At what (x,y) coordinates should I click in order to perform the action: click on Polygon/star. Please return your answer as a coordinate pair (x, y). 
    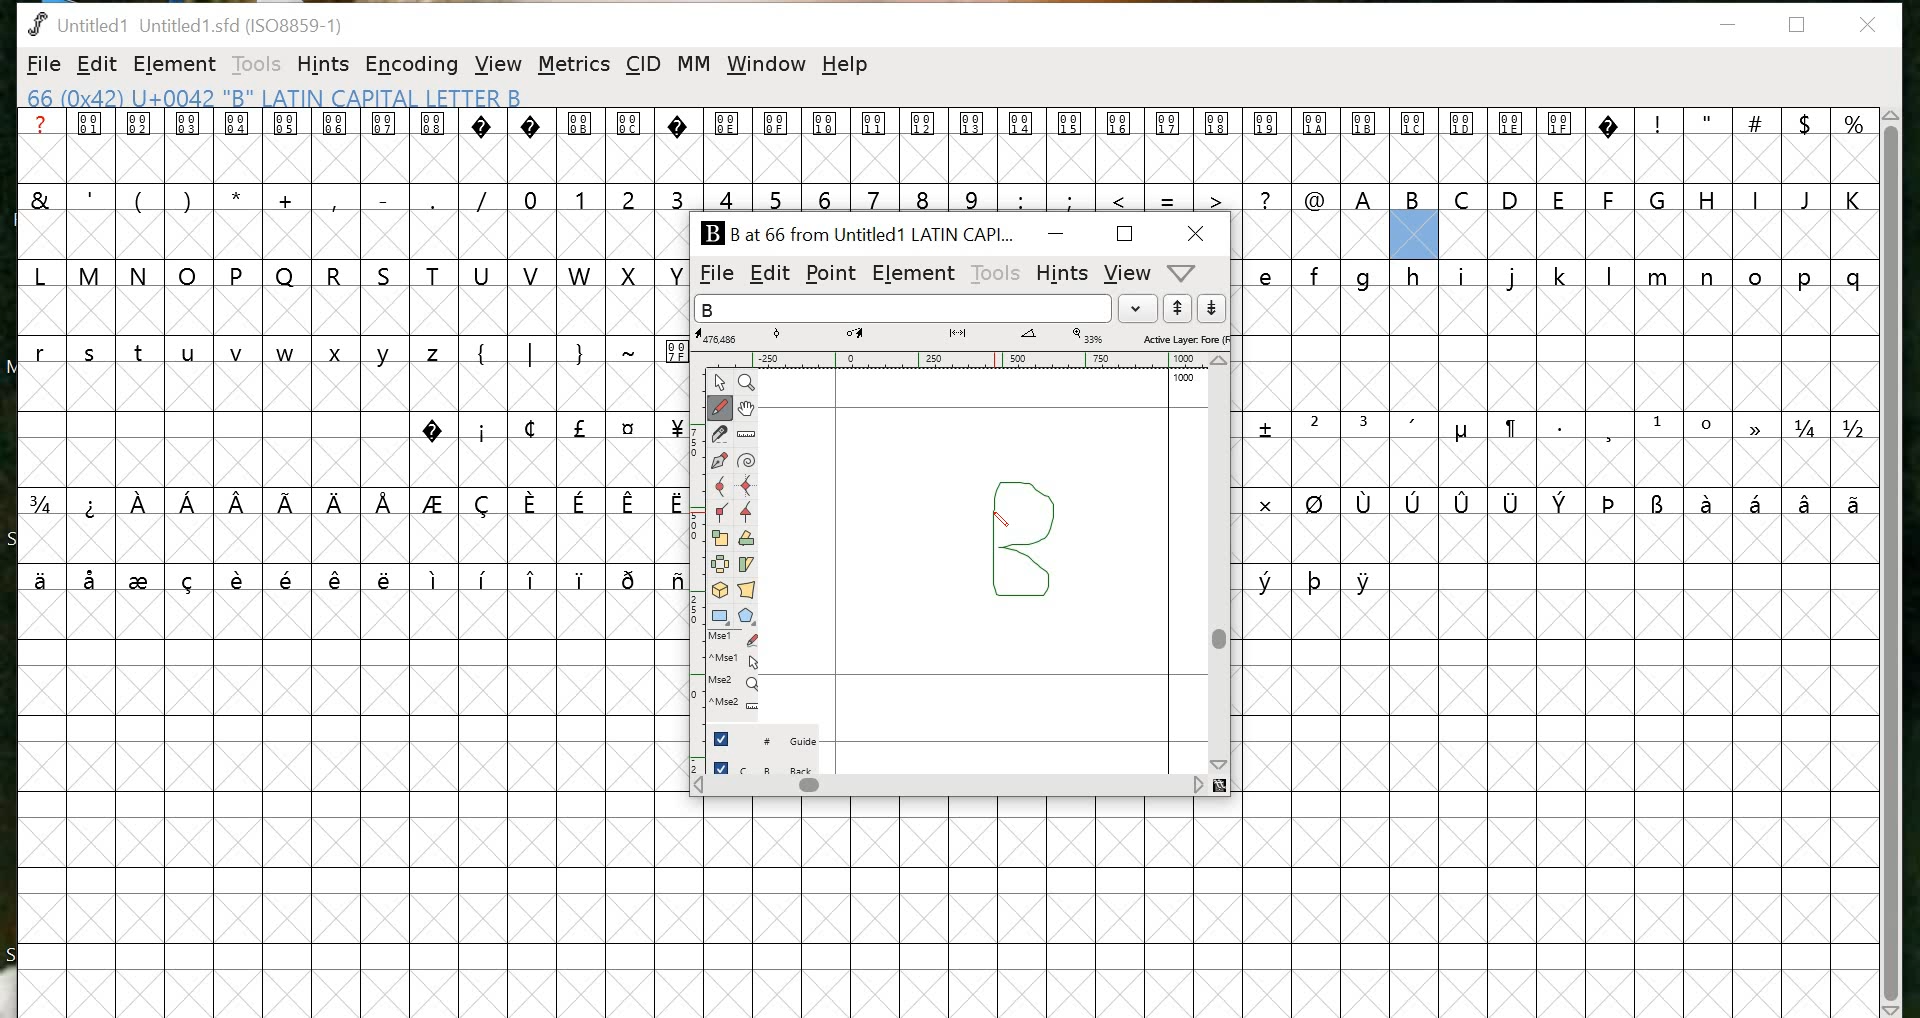
    Looking at the image, I should click on (748, 616).